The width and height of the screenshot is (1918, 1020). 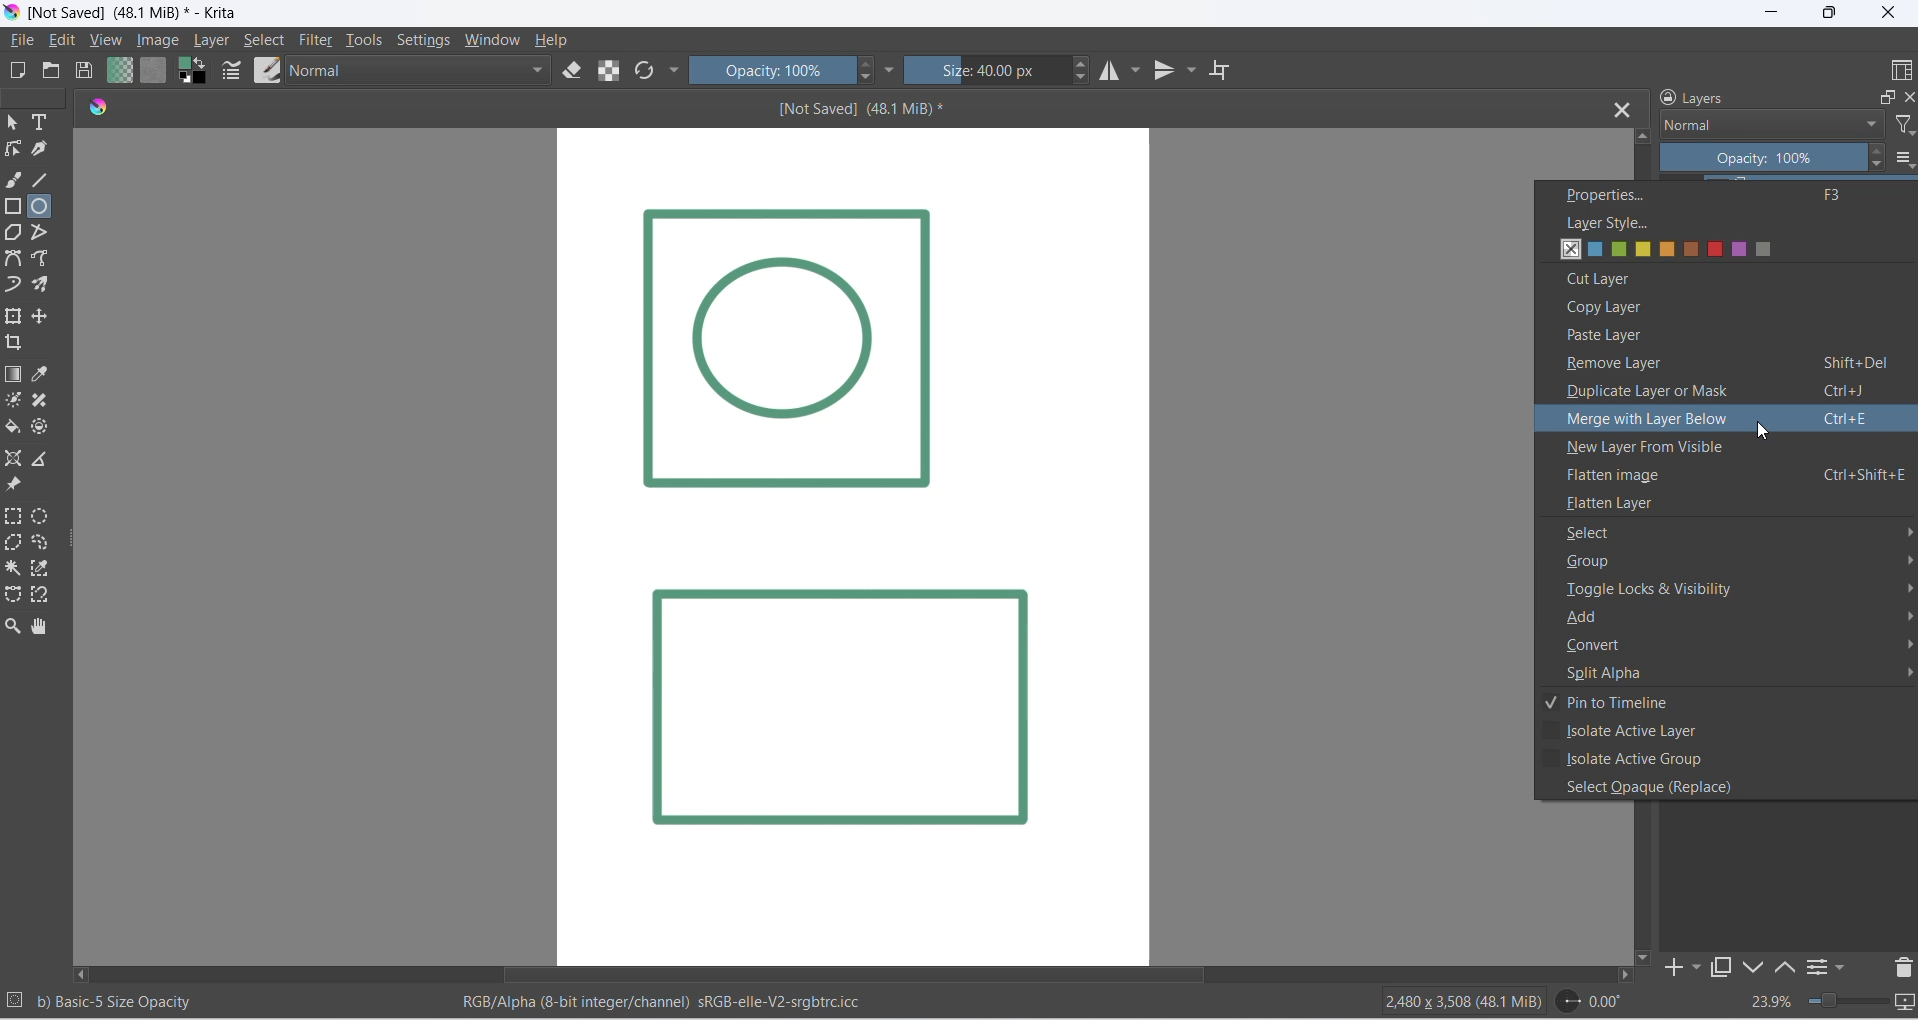 What do you see at coordinates (1906, 125) in the screenshot?
I see `filter` at bounding box center [1906, 125].